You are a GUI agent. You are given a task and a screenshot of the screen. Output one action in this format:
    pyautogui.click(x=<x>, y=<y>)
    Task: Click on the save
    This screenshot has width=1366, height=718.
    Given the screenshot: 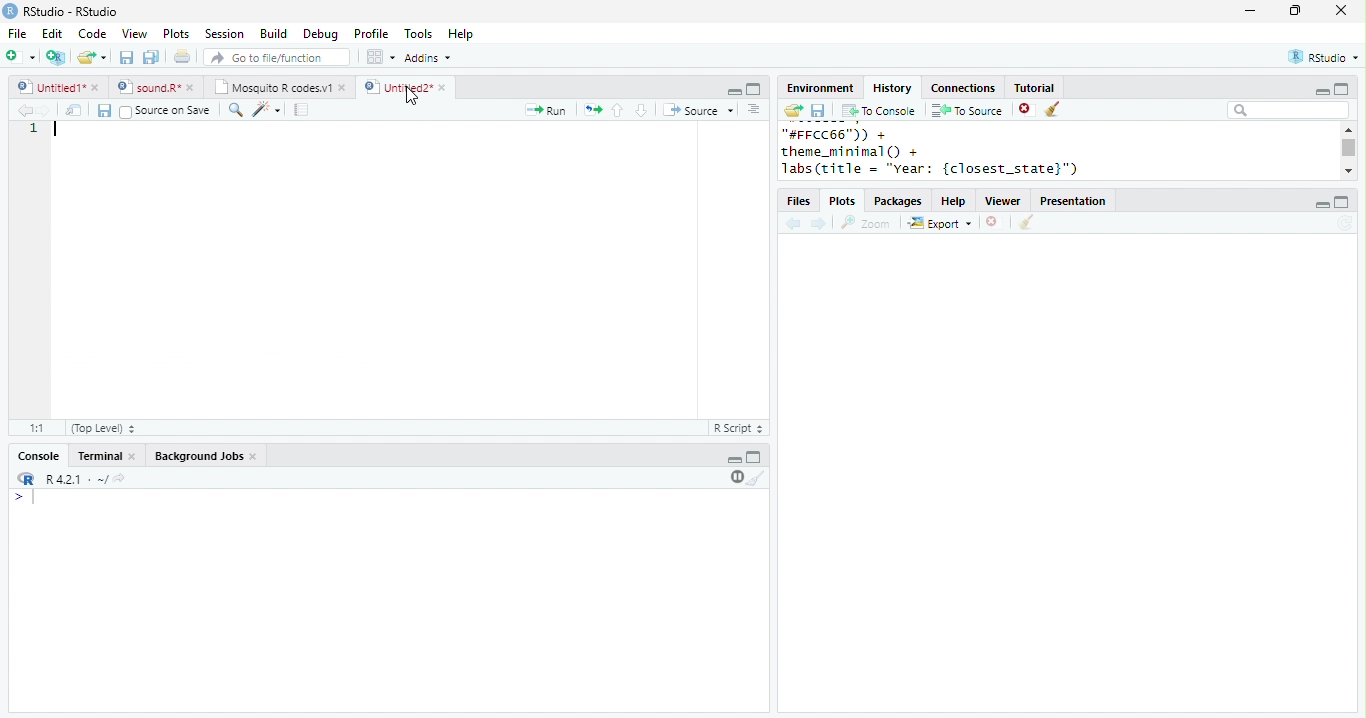 What is the action you would take?
    pyautogui.click(x=818, y=111)
    